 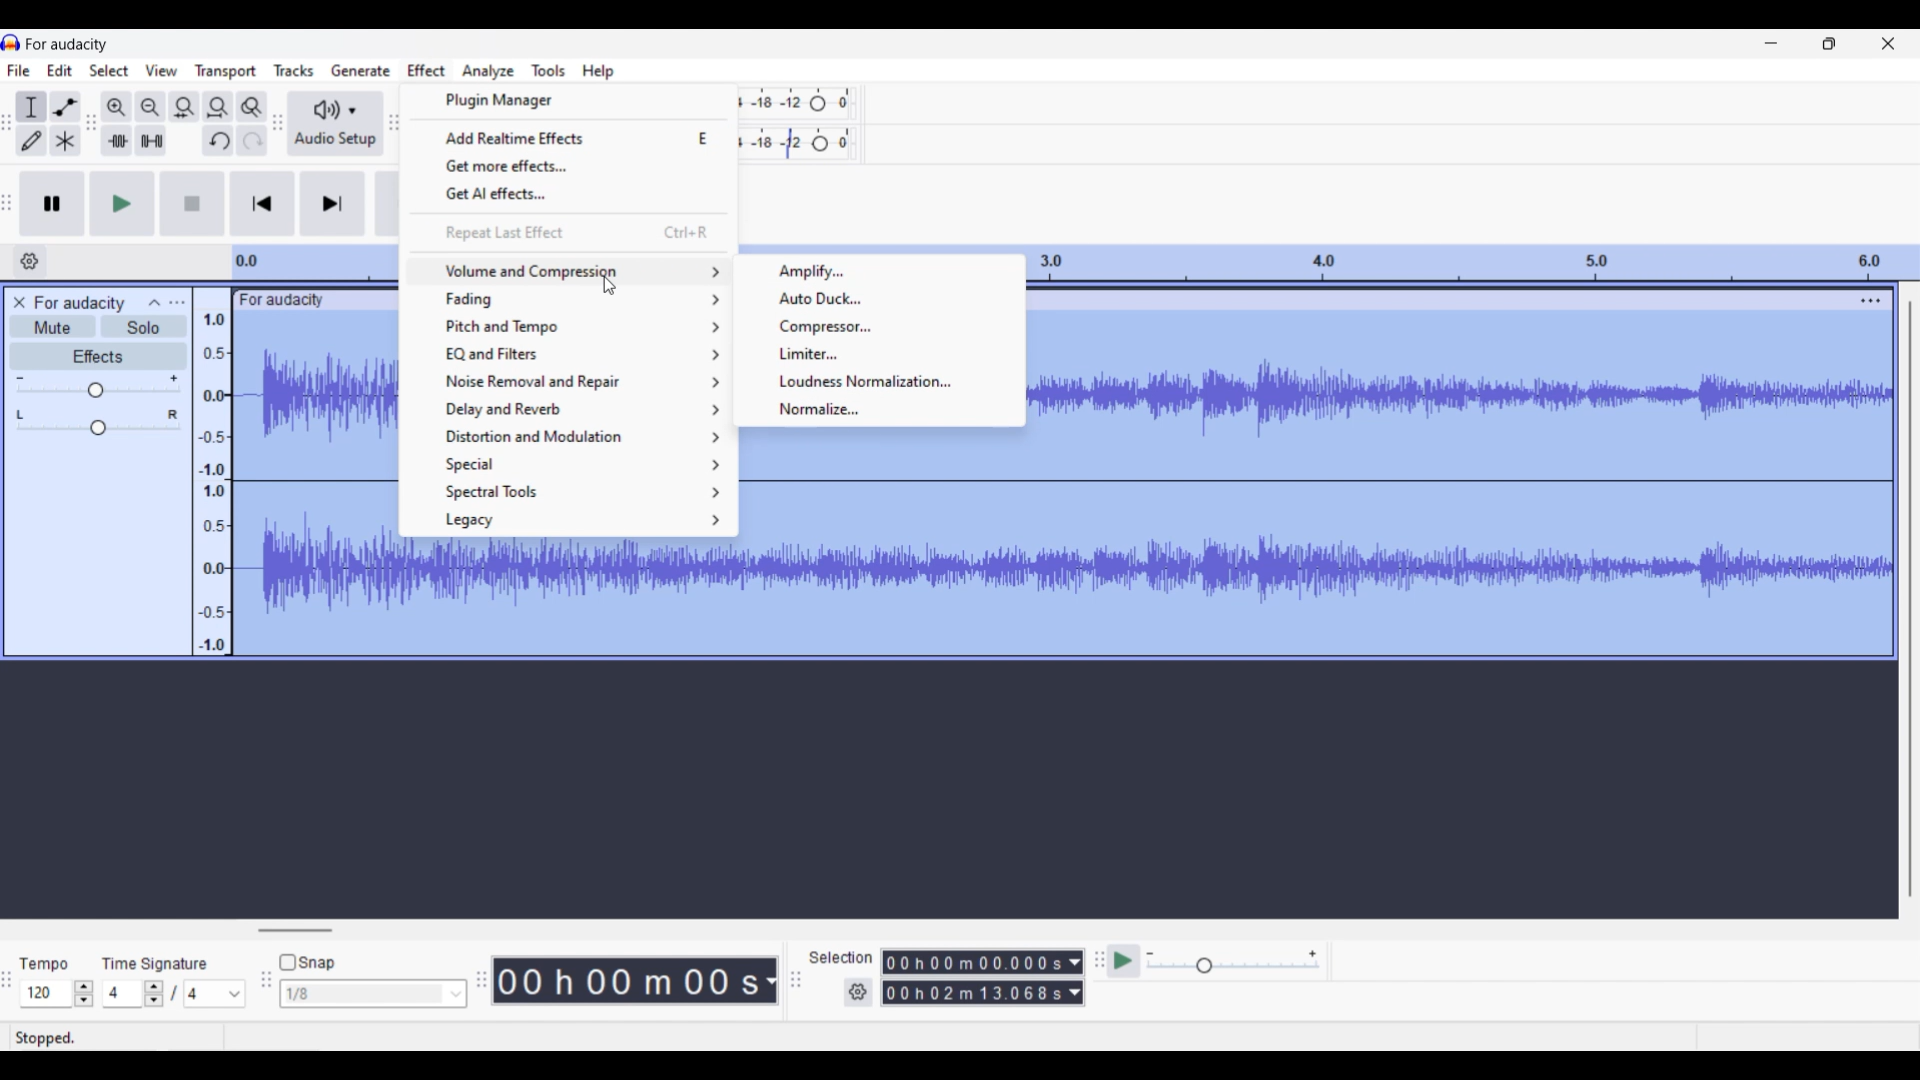 What do you see at coordinates (1075, 977) in the screenshot?
I see `Duration measurement` at bounding box center [1075, 977].